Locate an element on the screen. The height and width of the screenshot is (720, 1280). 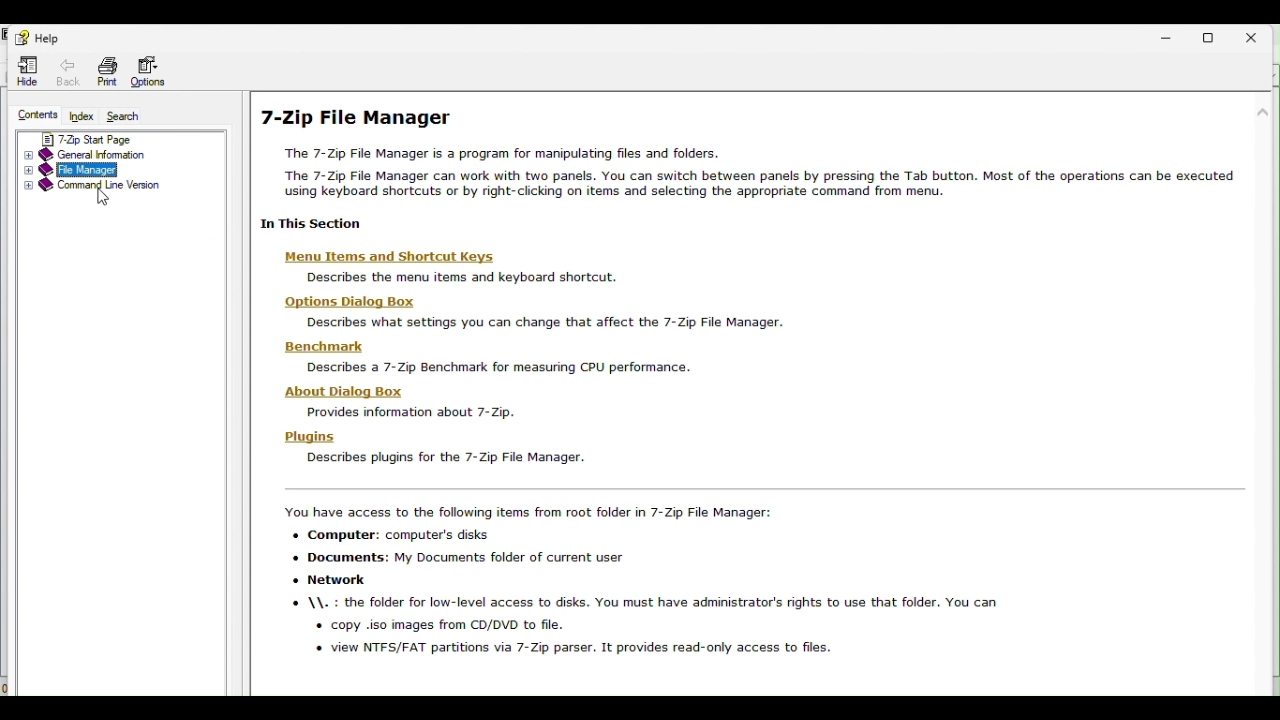
Content  is located at coordinates (35, 116).